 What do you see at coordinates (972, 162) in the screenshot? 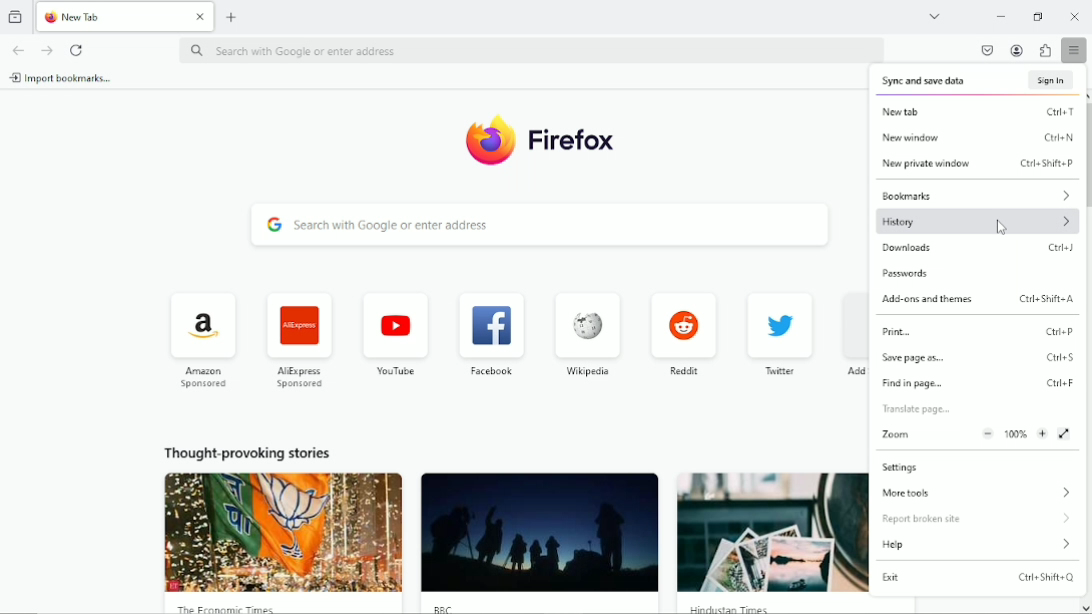
I see `New private window Ctrl+Shift+P` at bounding box center [972, 162].